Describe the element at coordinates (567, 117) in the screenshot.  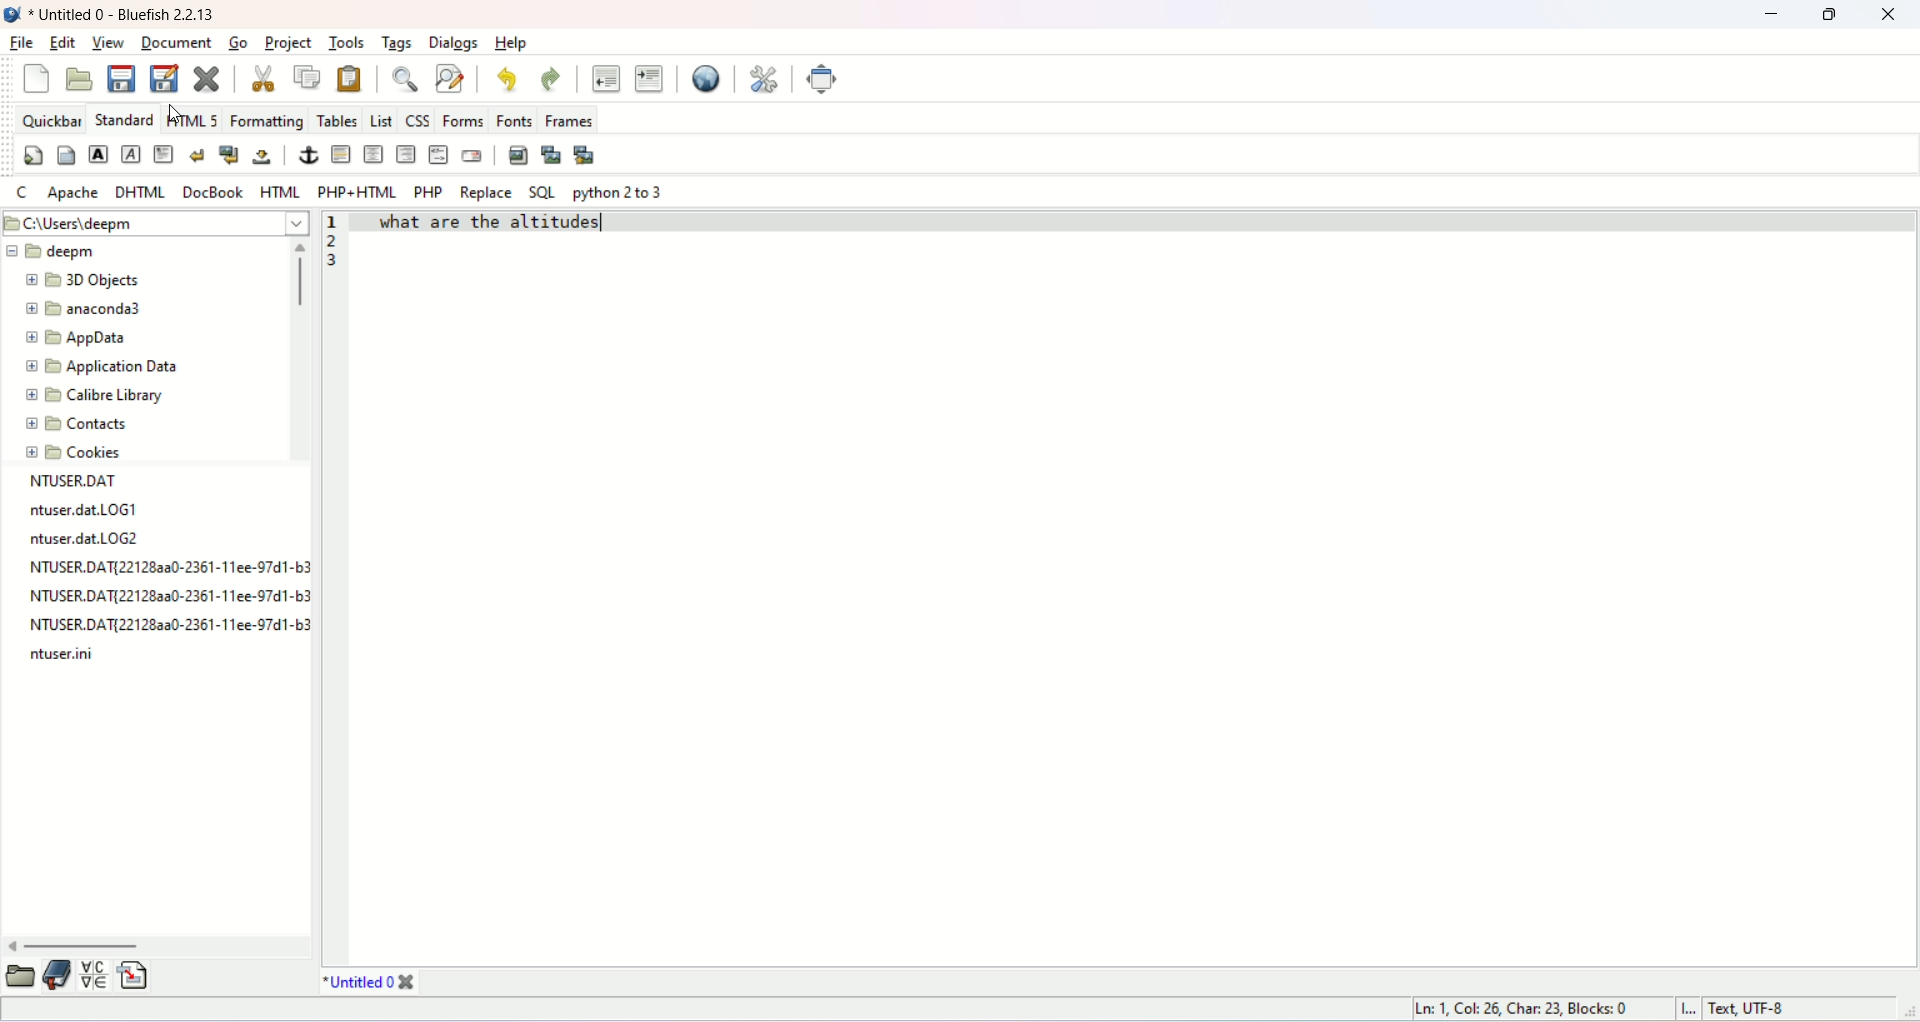
I see `frames` at that location.